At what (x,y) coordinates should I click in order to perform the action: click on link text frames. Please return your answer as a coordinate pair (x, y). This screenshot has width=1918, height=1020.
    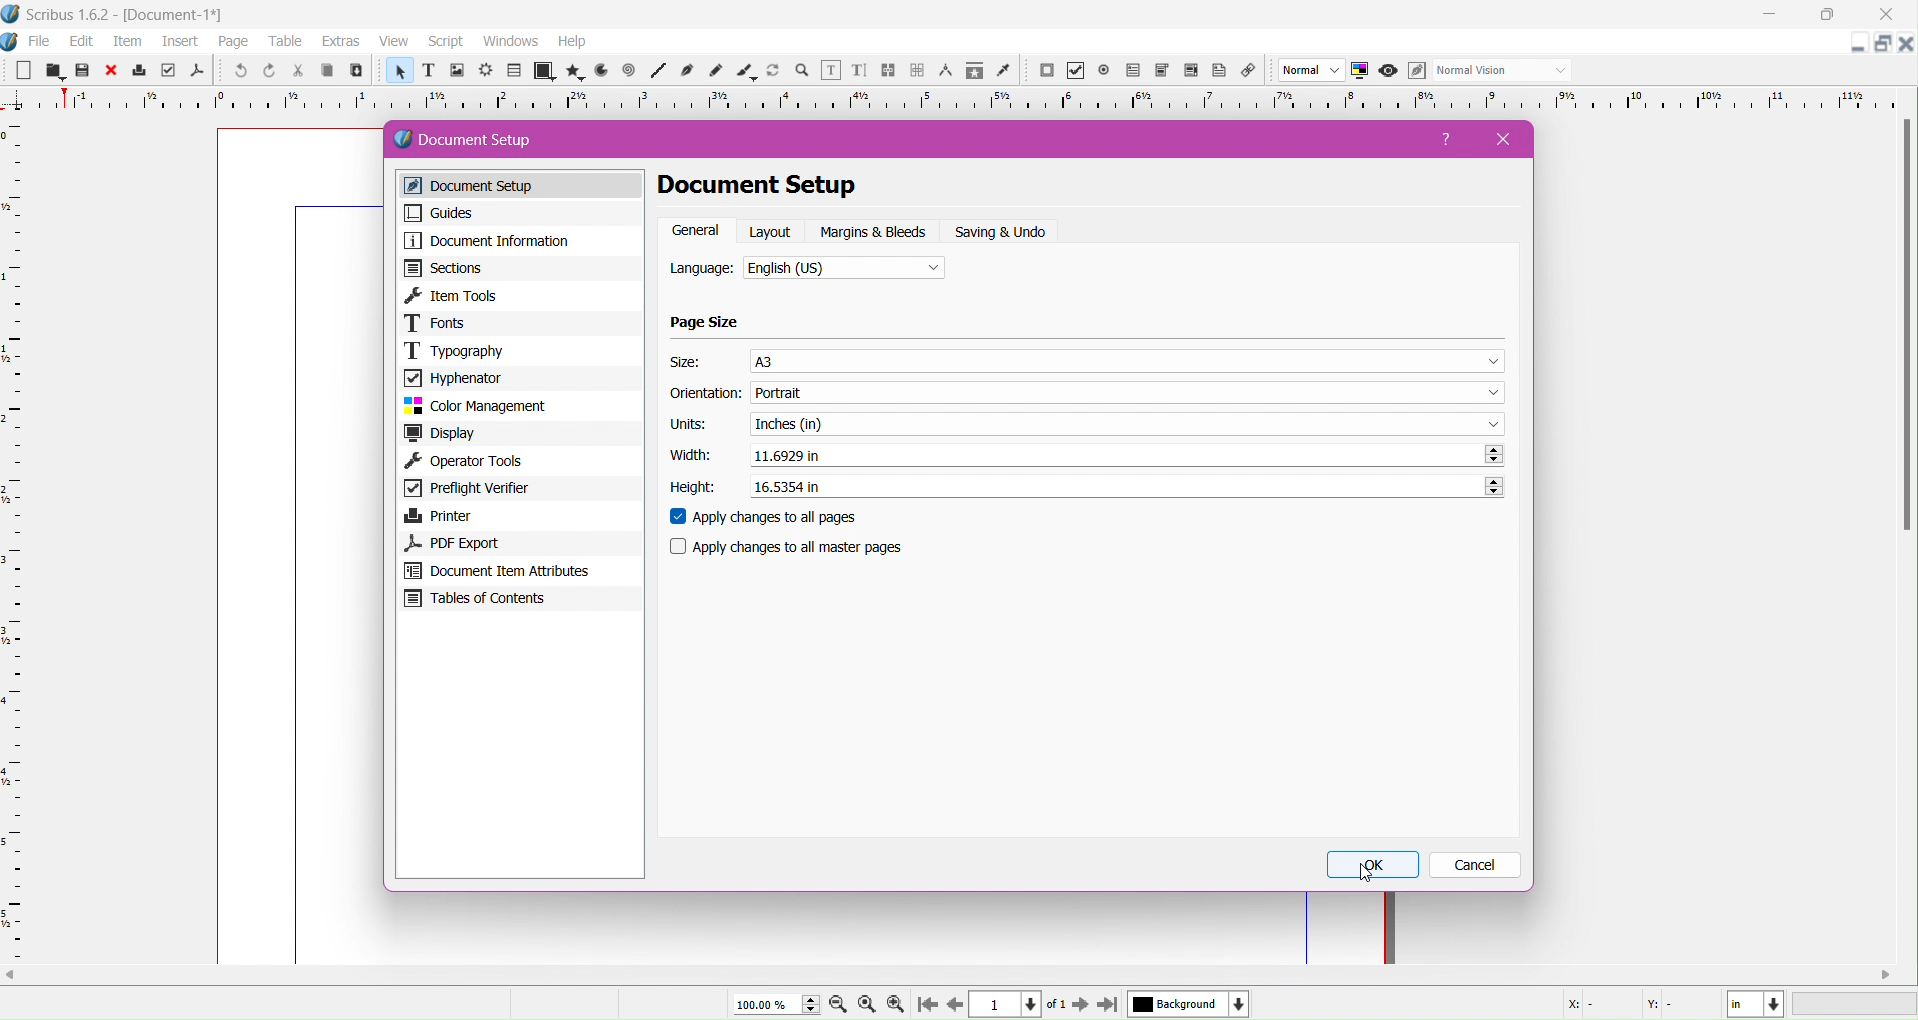
    Looking at the image, I should click on (888, 71).